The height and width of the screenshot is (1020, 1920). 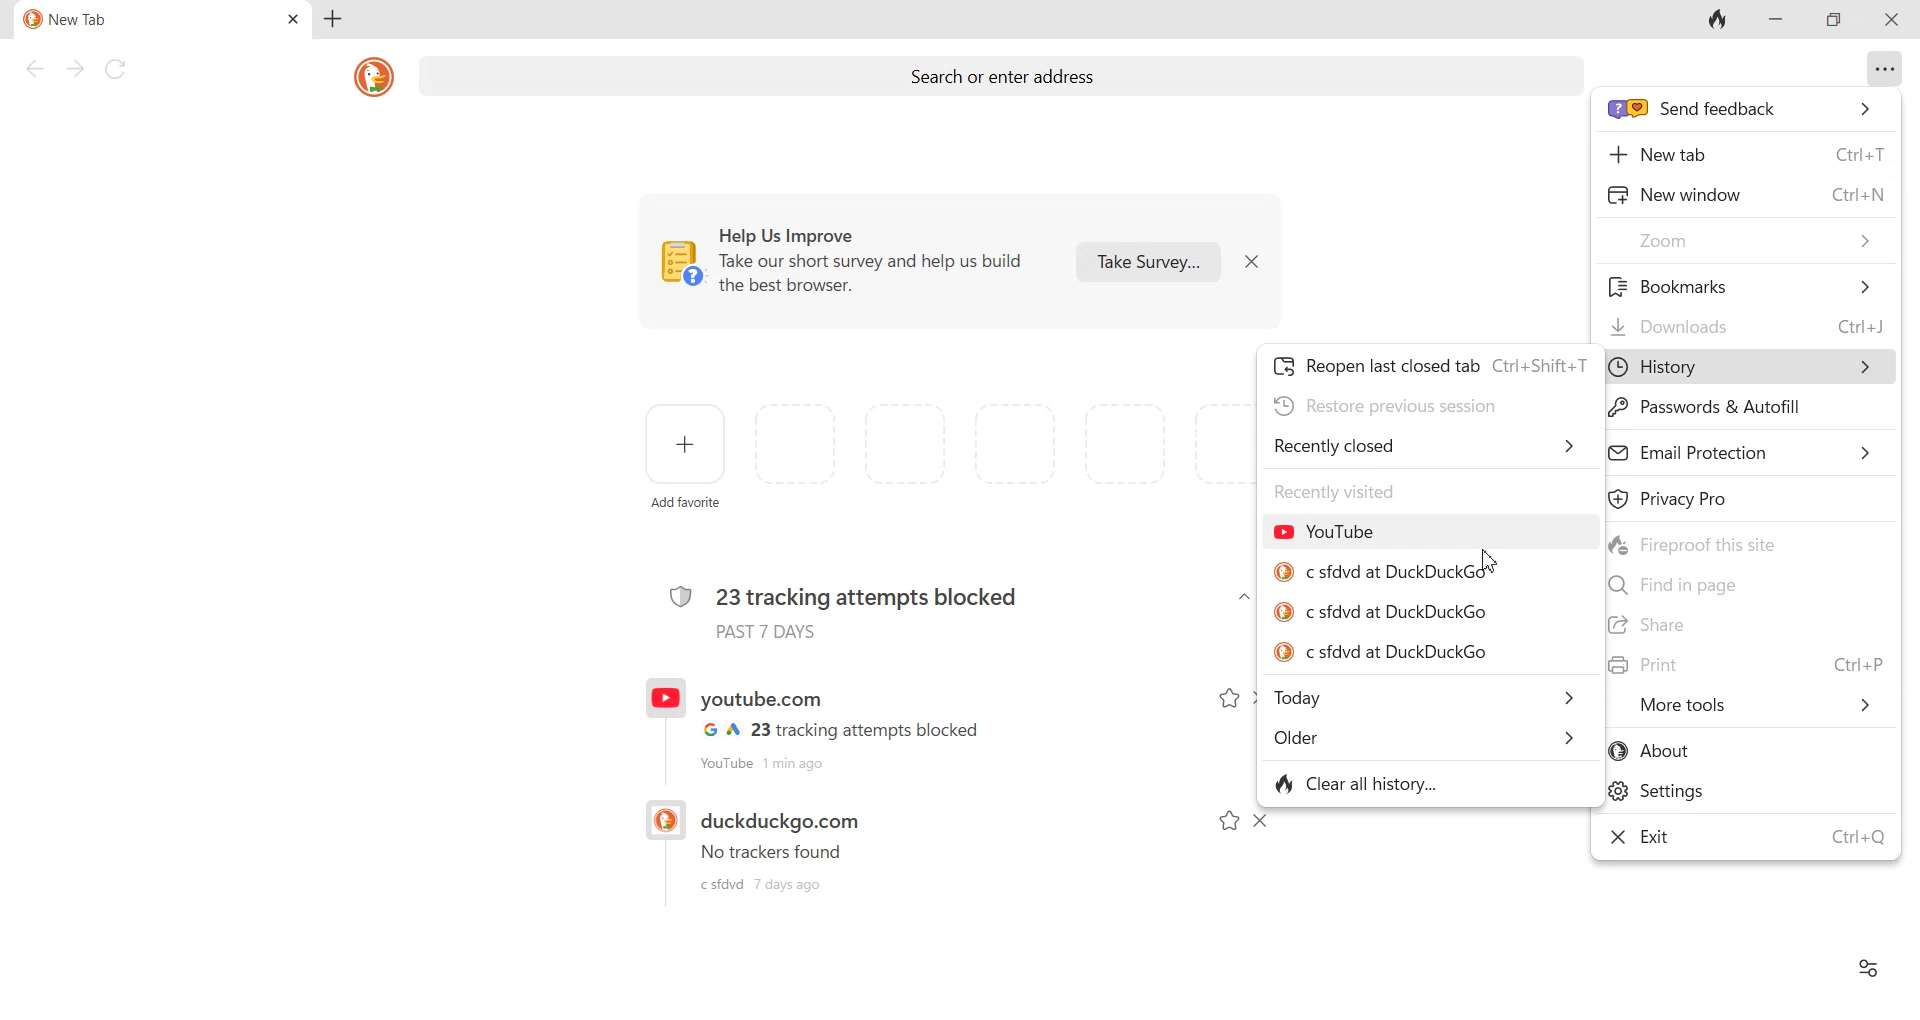 I want to click on Back, so click(x=33, y=69).